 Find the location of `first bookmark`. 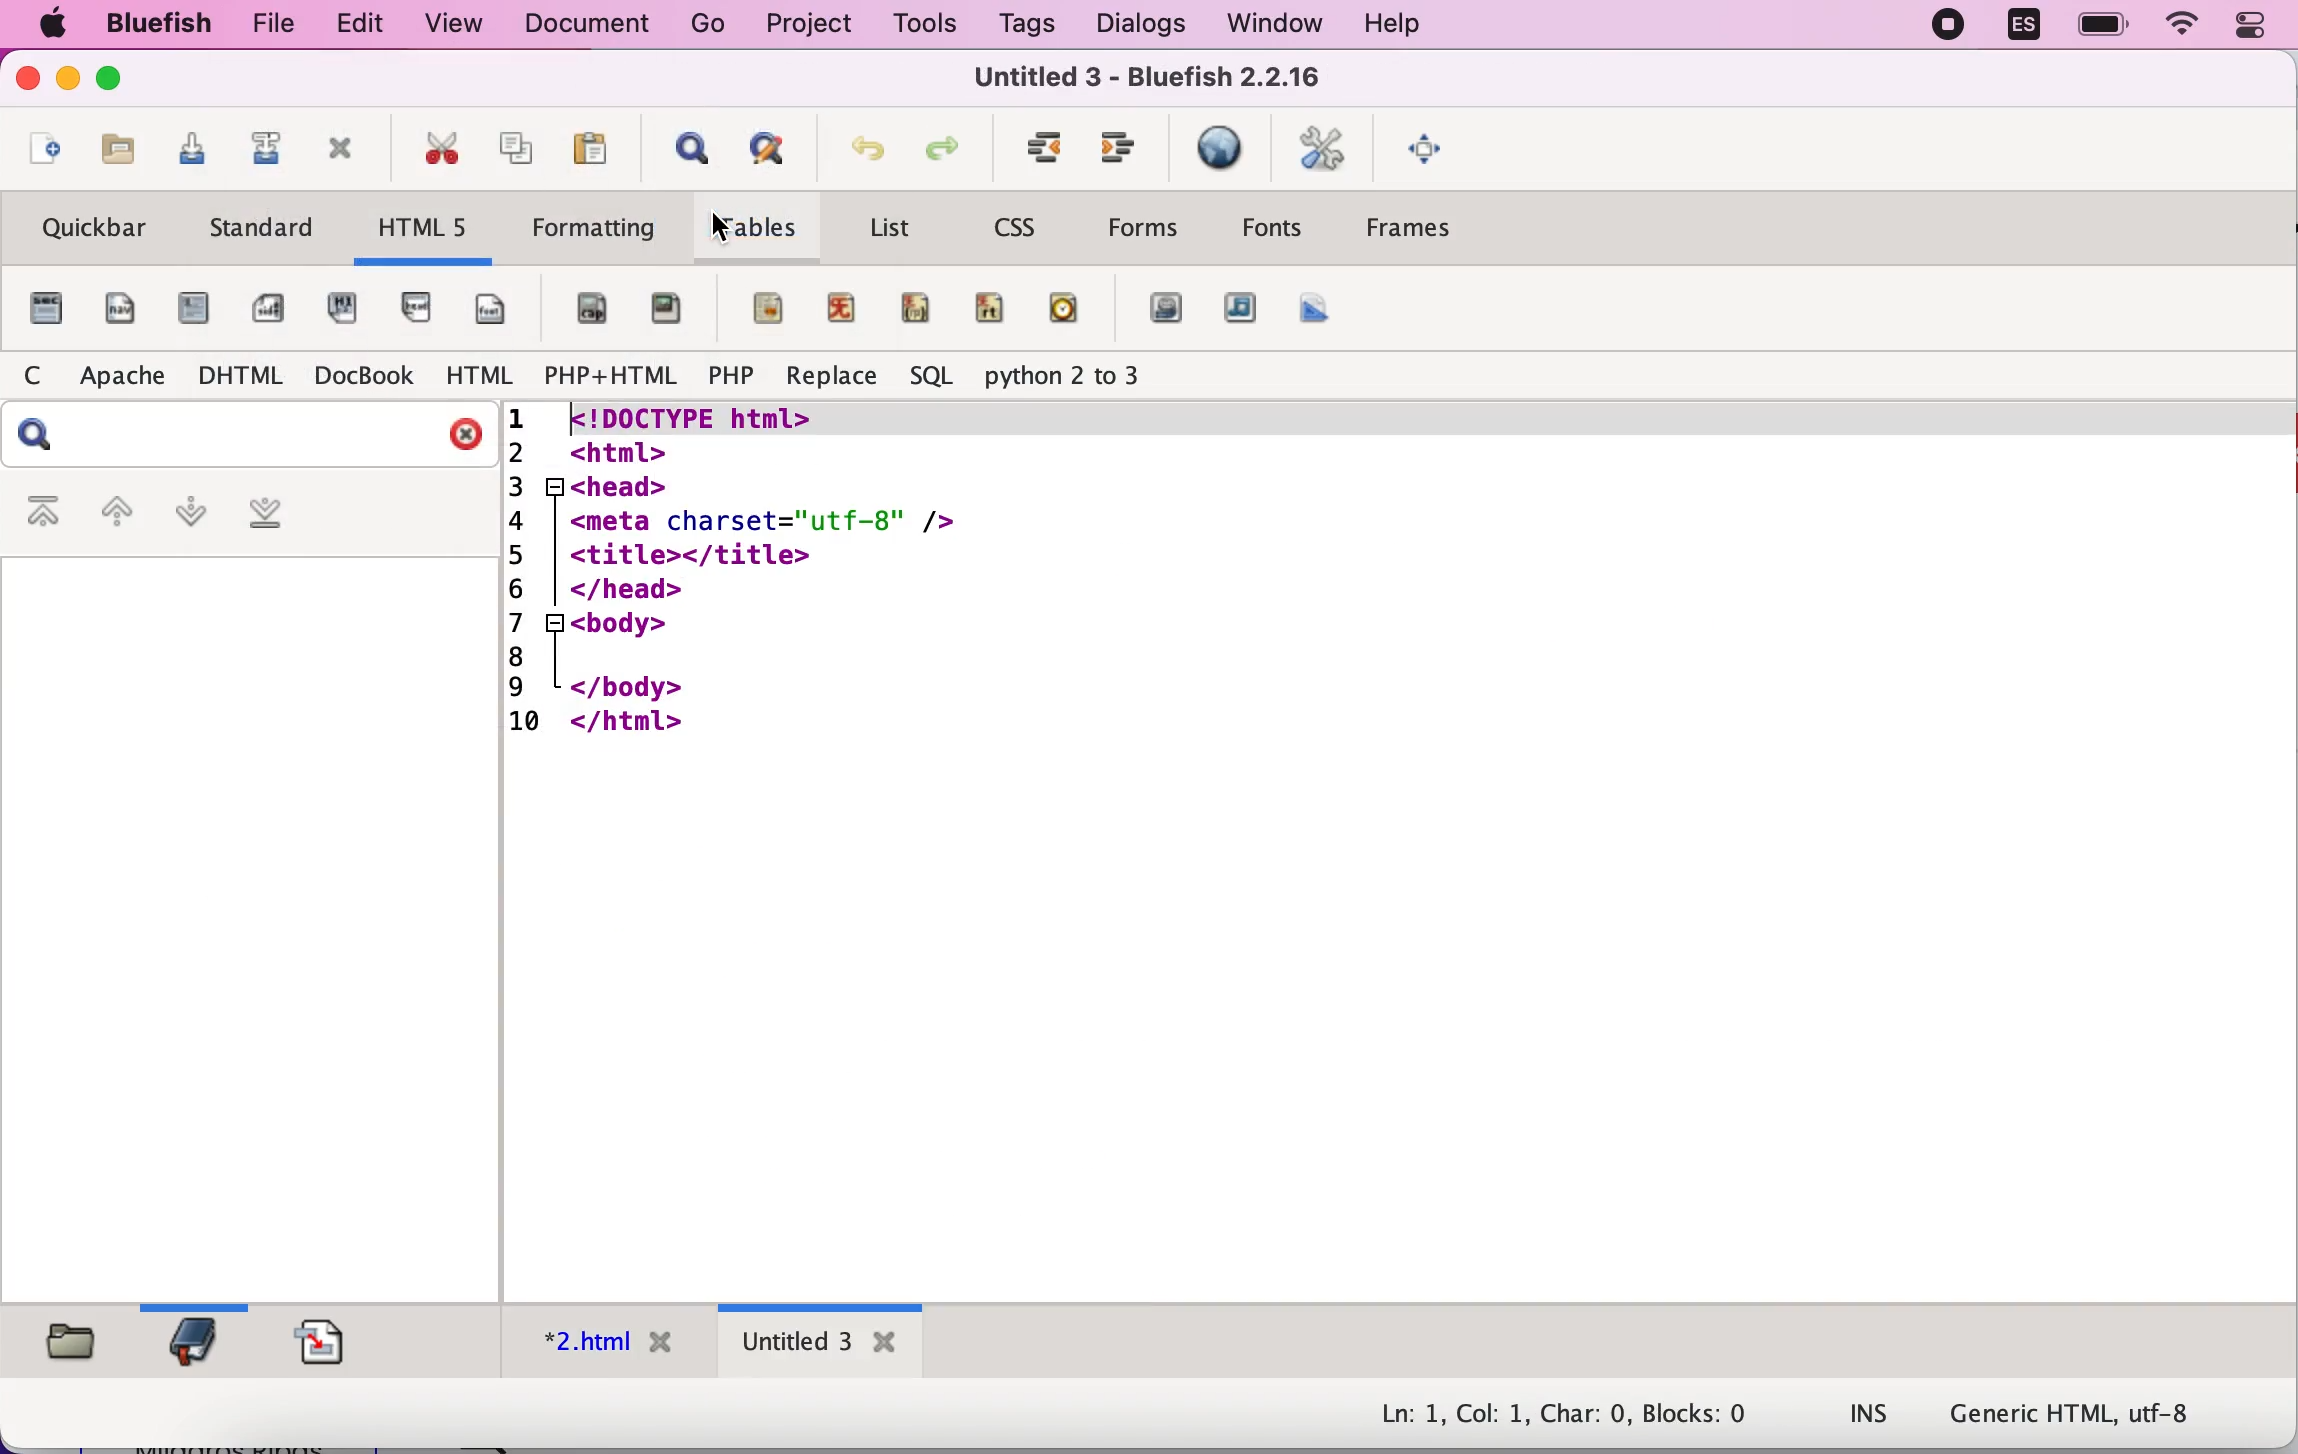

first bookmark is located at coordinates (39, 508).